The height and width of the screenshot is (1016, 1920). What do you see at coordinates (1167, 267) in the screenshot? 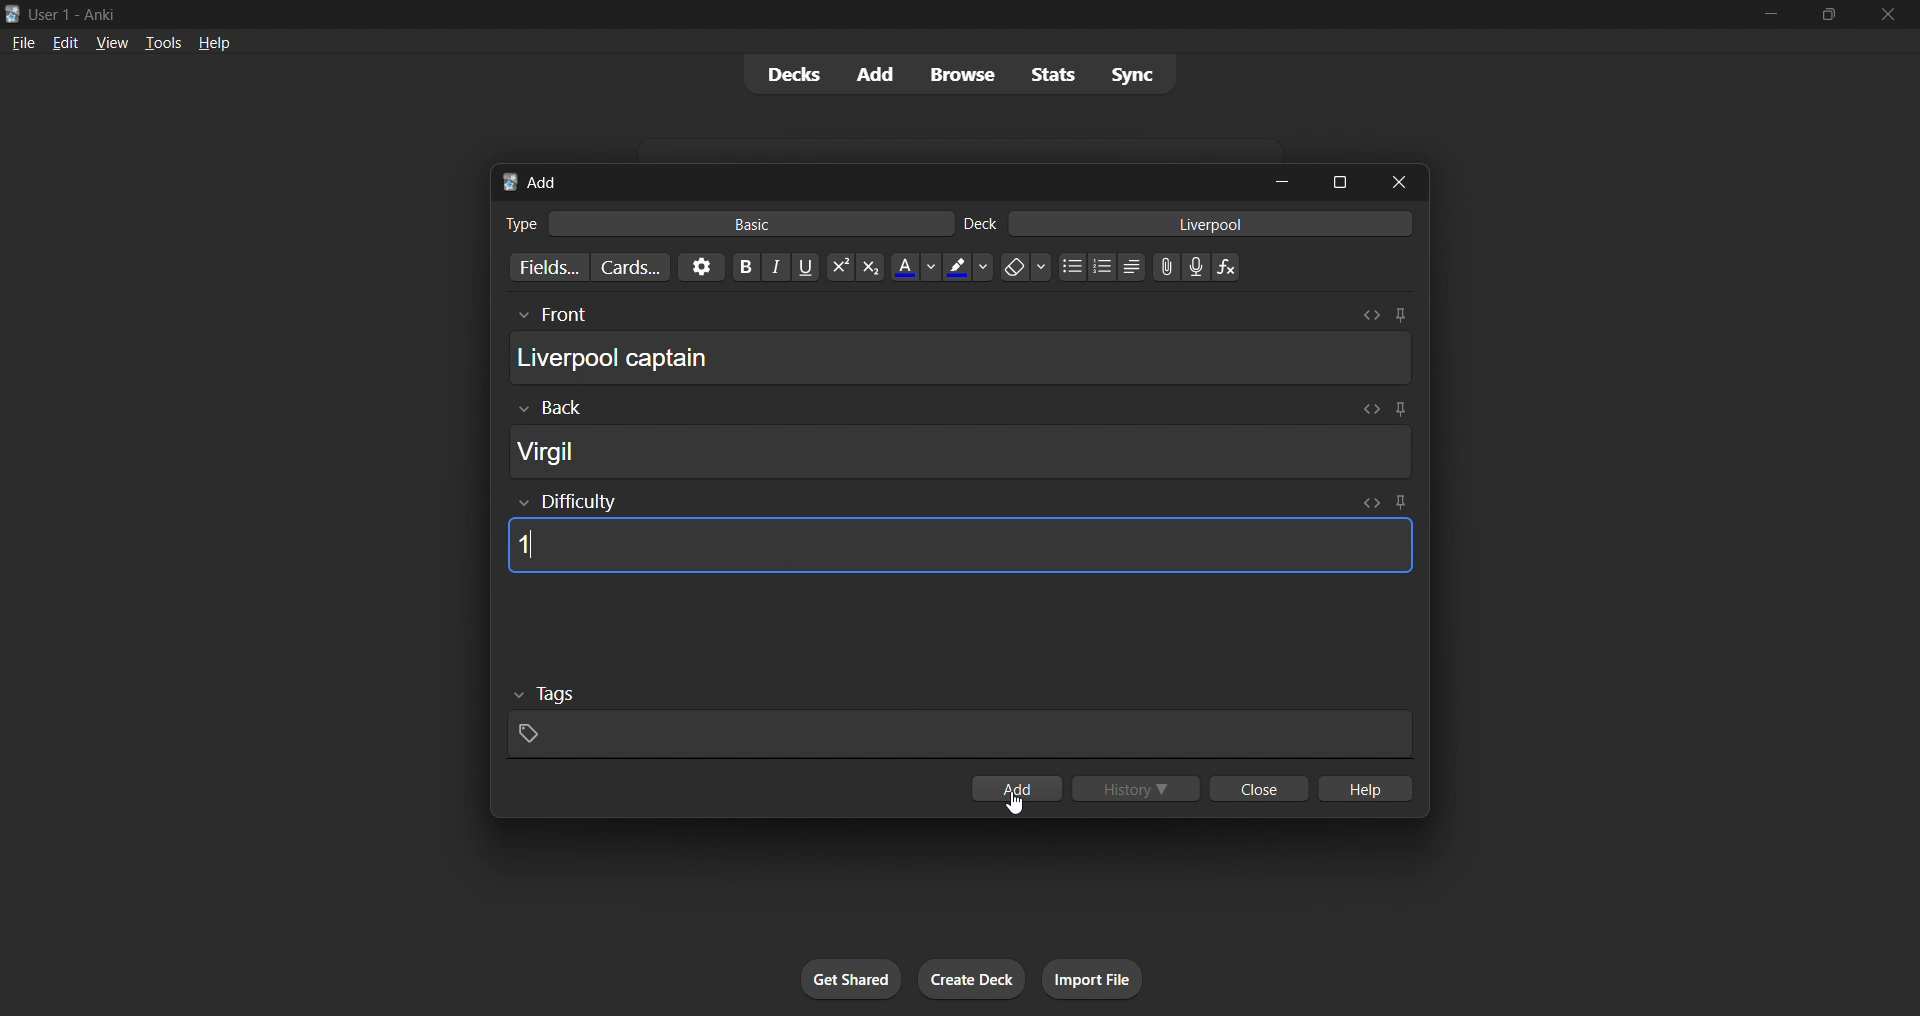
I see `Upload file` at bounding box center [1167, 267].